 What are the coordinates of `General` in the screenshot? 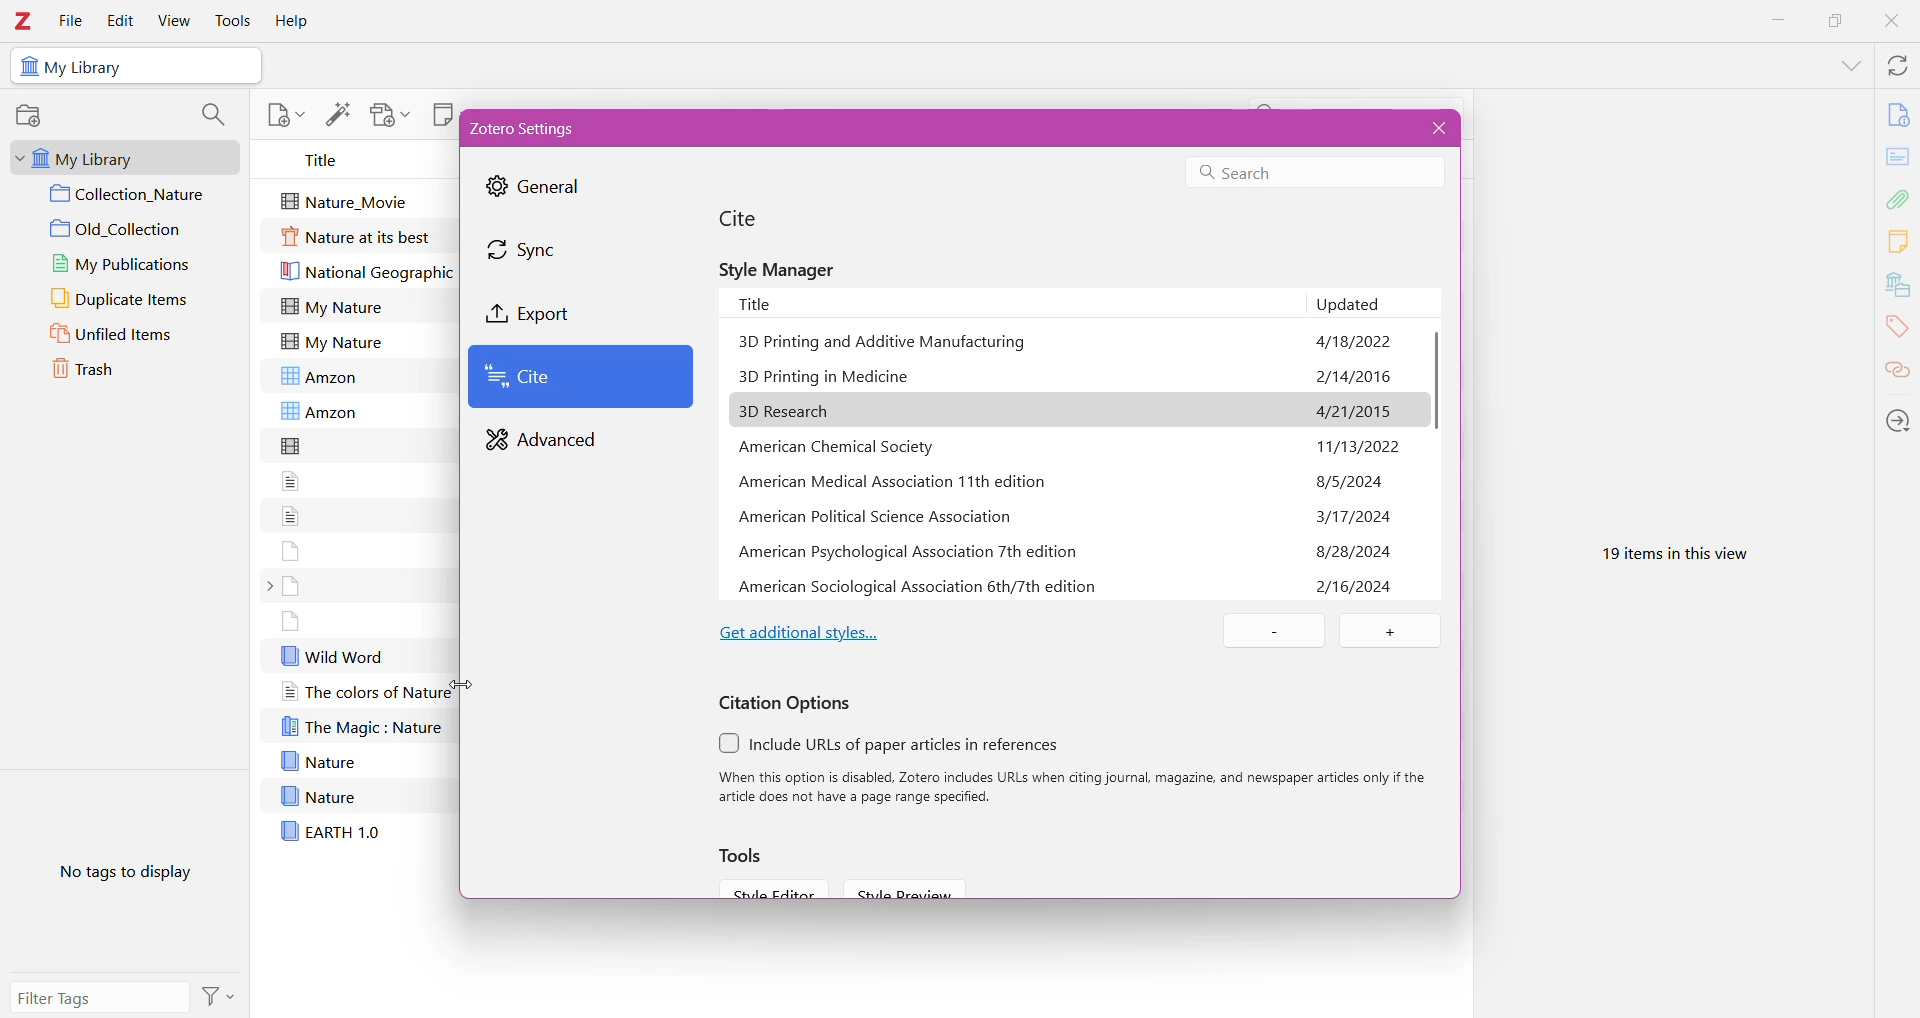 It's located at (541, 188).